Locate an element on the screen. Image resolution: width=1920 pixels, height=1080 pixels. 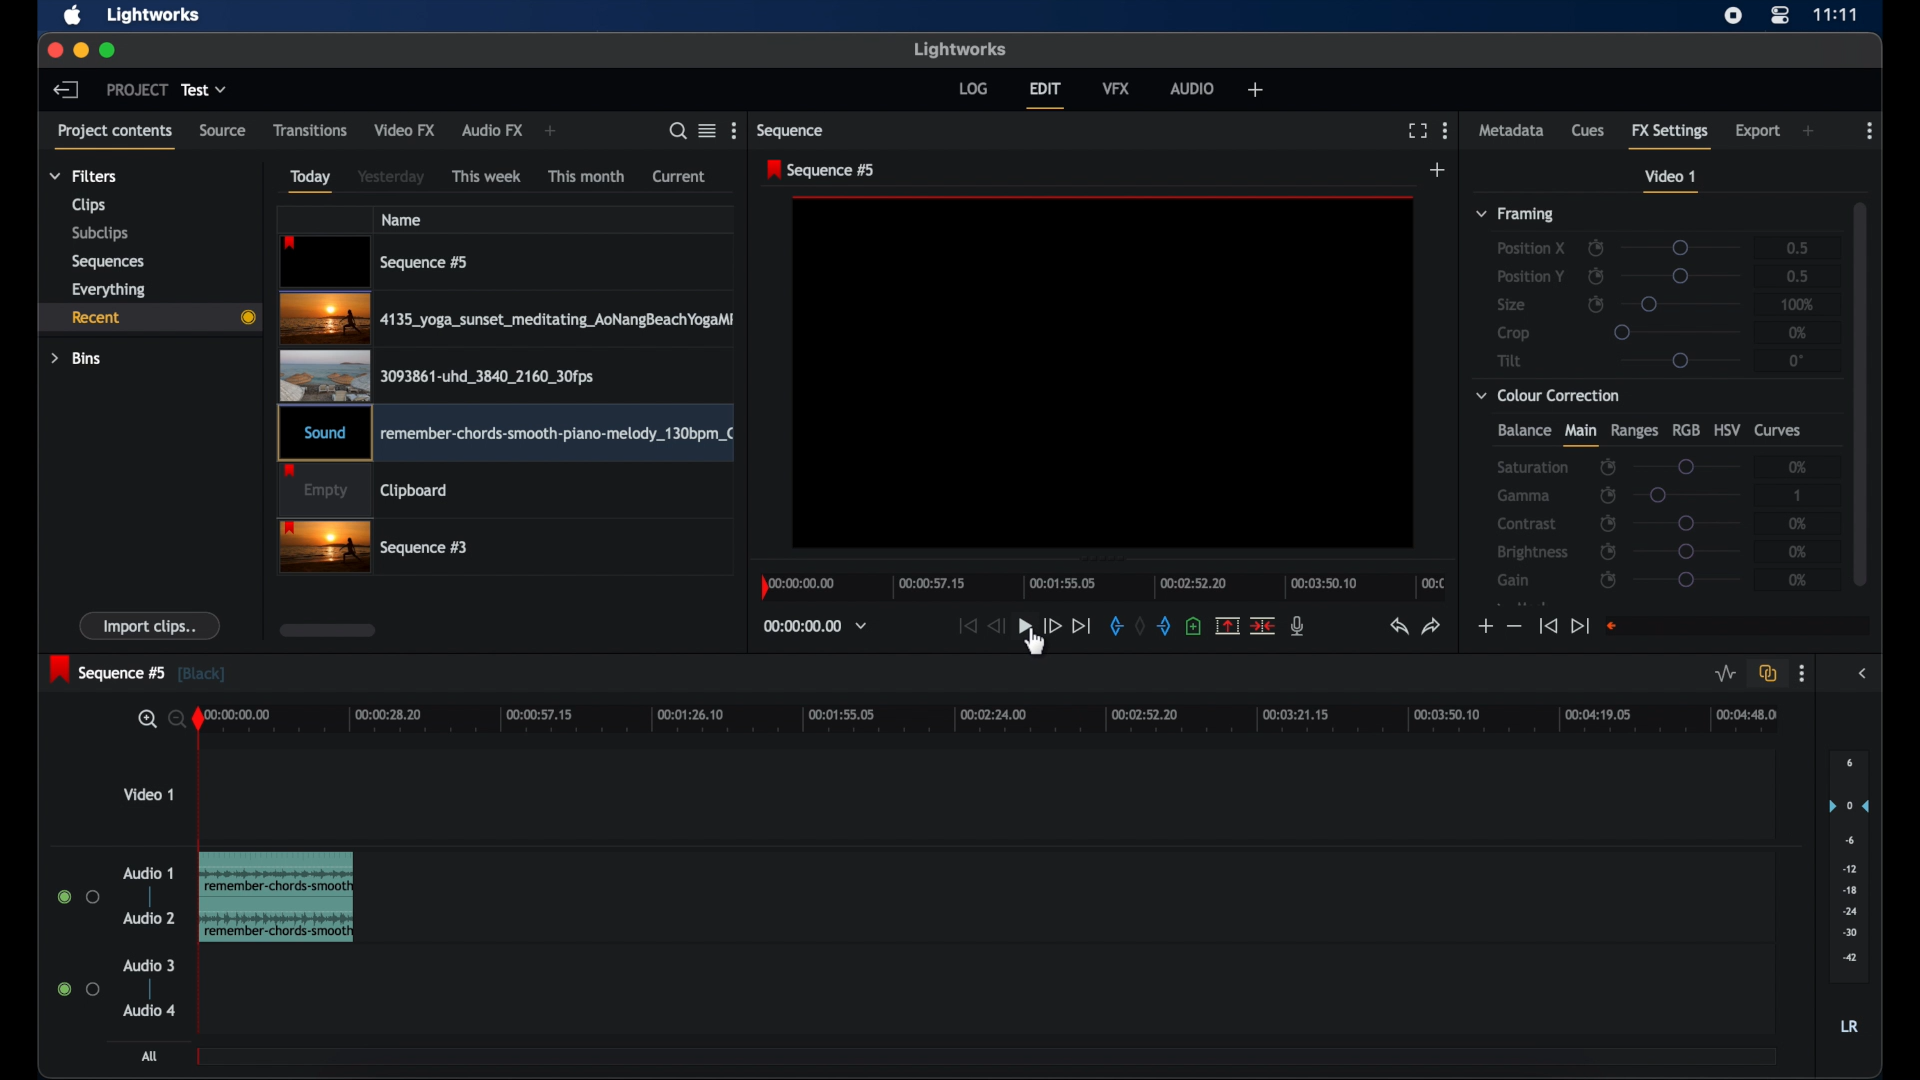
all is located at coordinates (150, 1055).